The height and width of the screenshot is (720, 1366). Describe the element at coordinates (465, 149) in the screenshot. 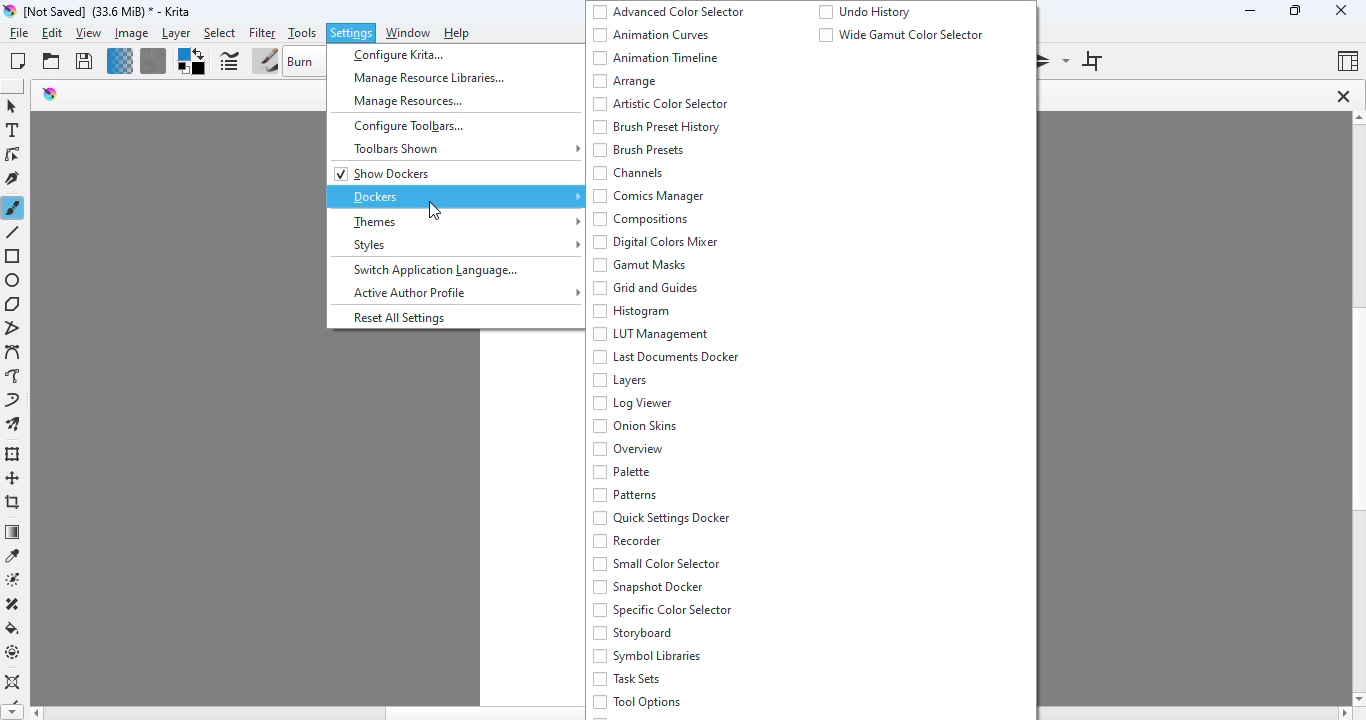

I see `toolbars shown` at that location.